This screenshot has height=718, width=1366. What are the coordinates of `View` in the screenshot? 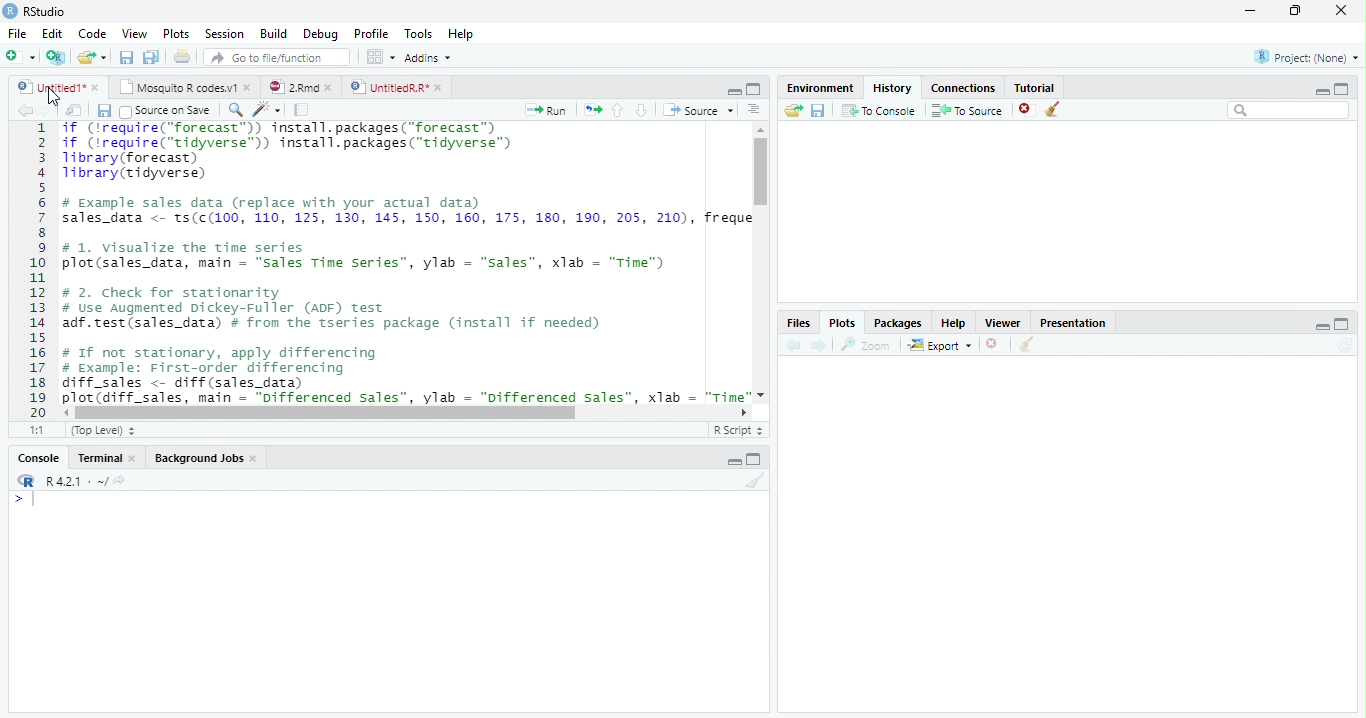 It's located at (133, 34).